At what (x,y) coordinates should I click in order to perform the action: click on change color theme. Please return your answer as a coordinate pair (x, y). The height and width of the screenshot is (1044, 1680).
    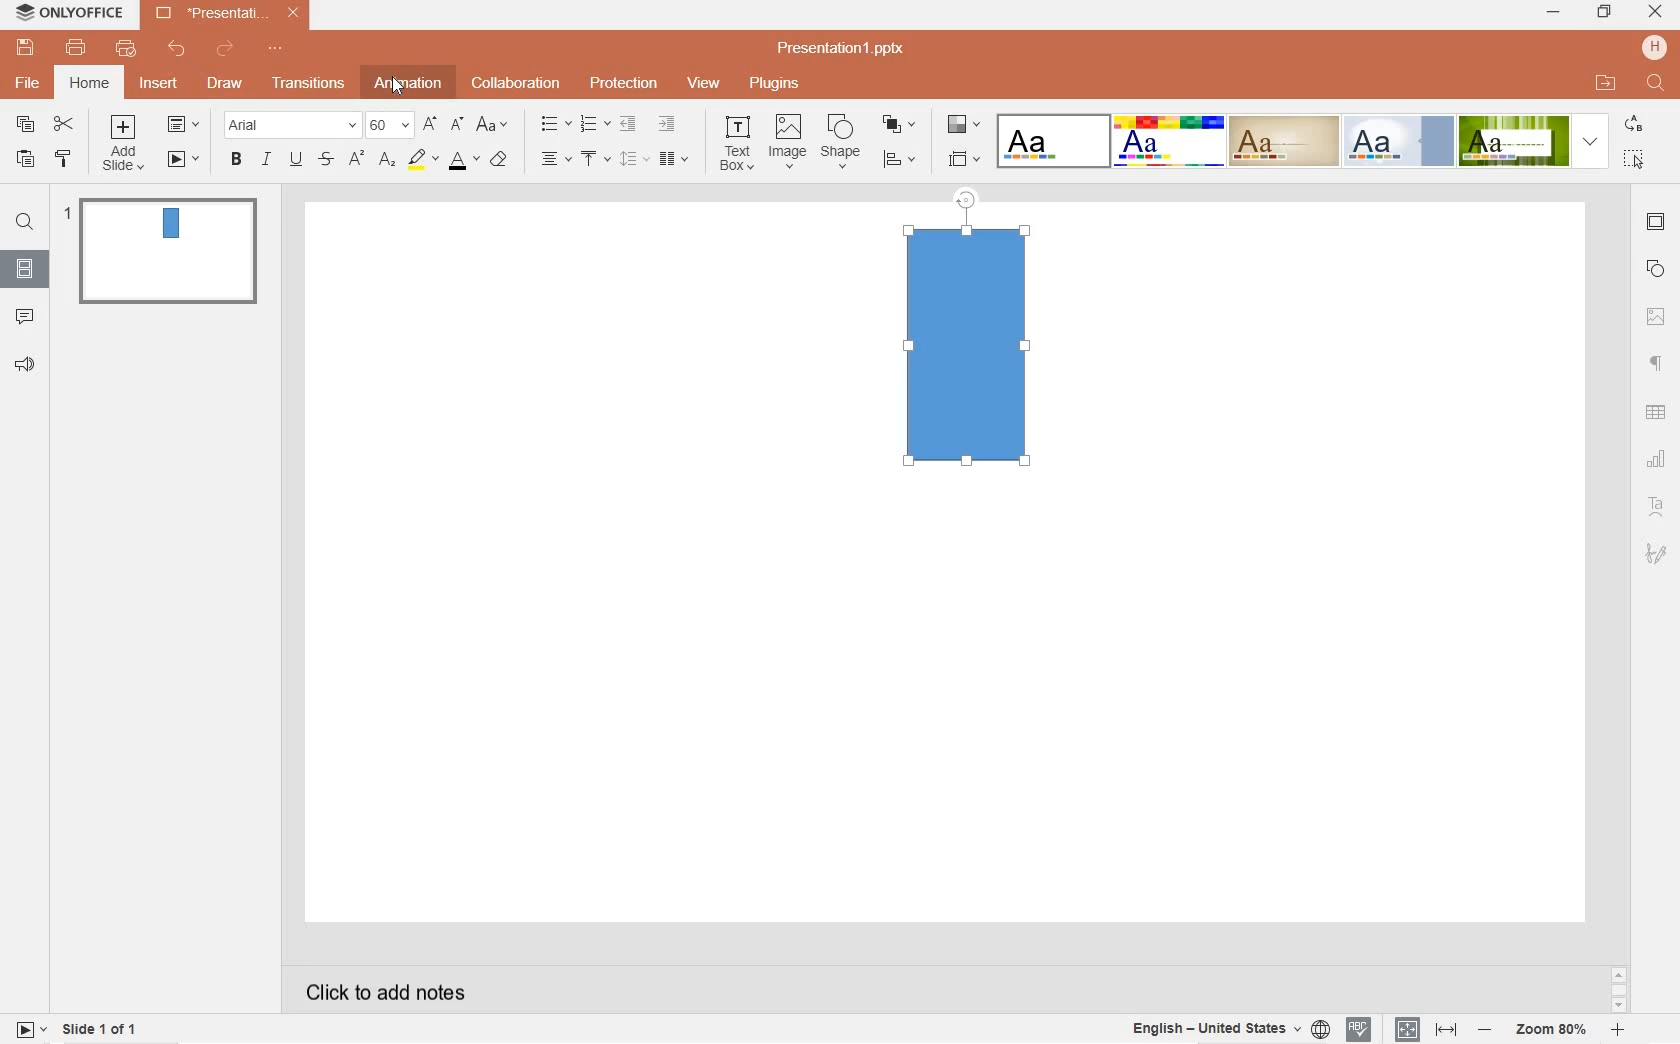
    Looking at the image, I should click on (961, 128).